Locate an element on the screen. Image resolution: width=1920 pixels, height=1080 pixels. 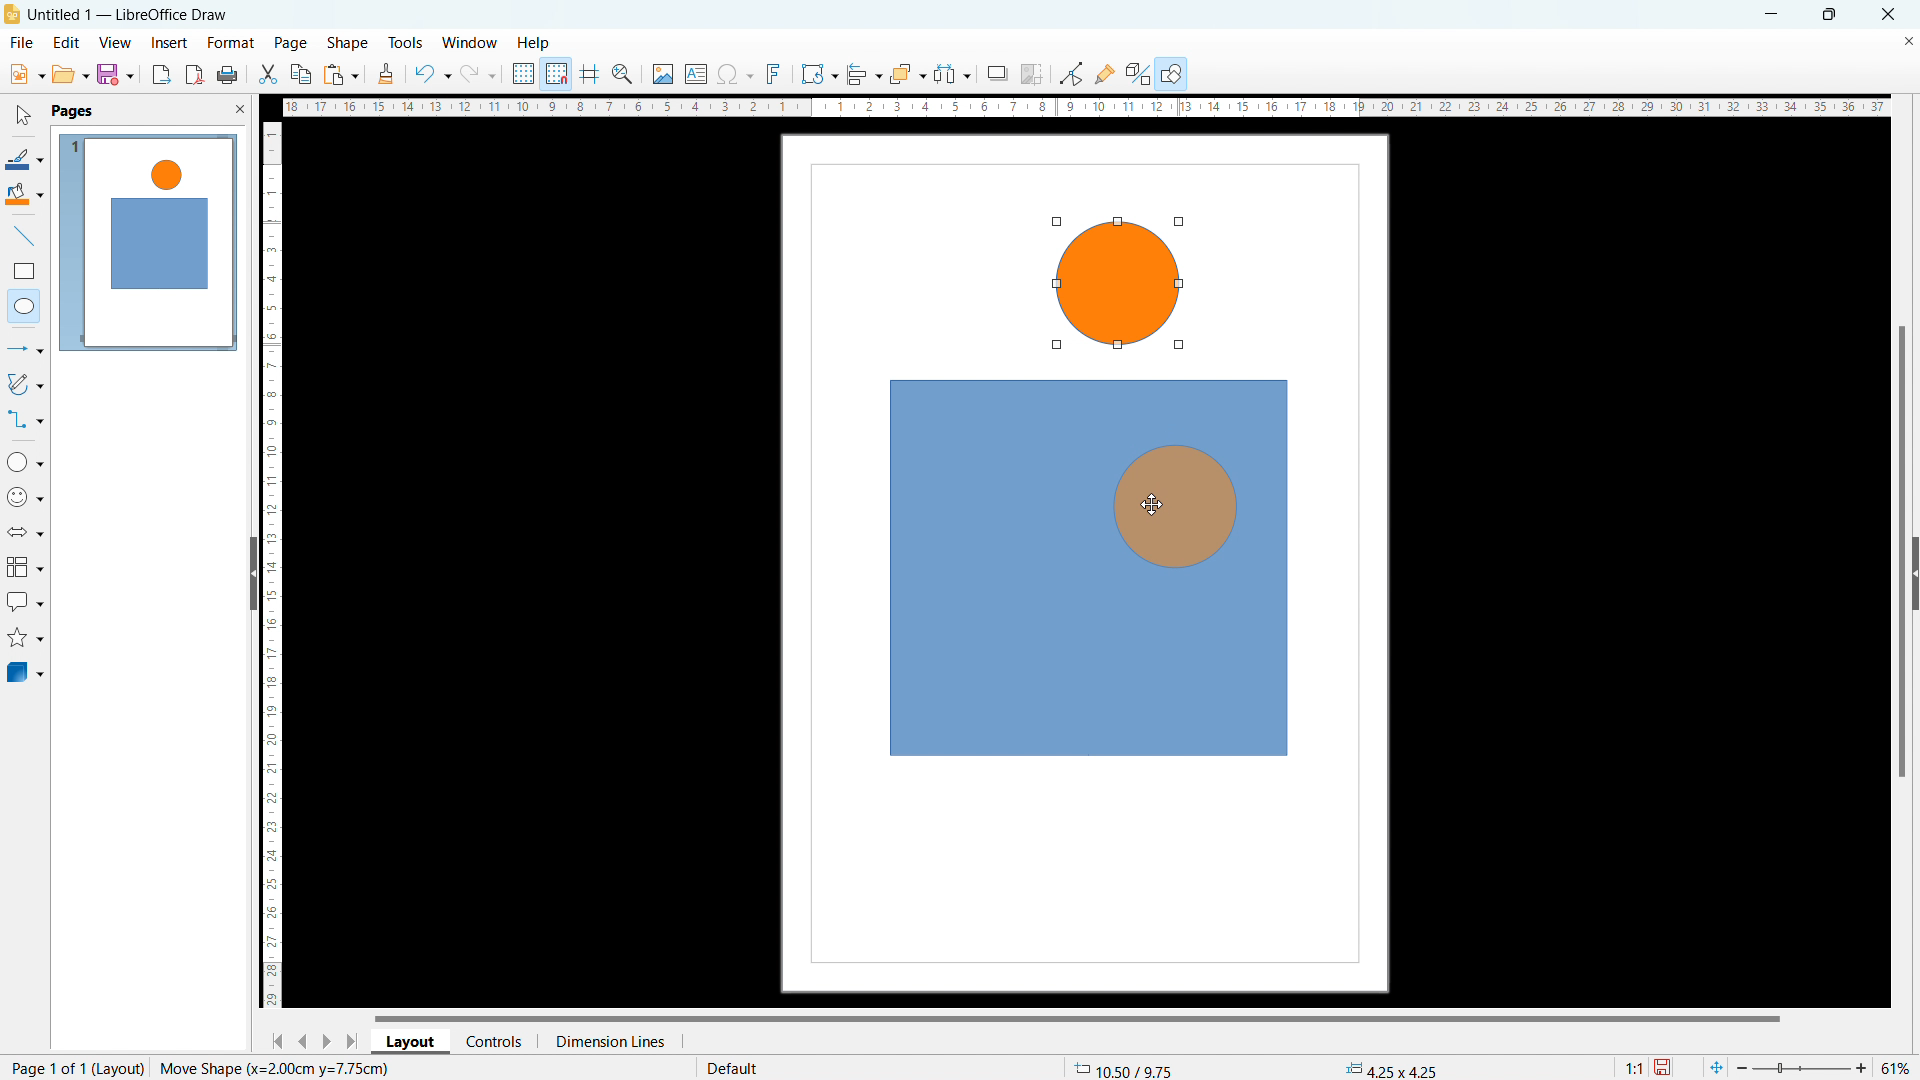
lines and arrows is located at coordinates (26, 351).